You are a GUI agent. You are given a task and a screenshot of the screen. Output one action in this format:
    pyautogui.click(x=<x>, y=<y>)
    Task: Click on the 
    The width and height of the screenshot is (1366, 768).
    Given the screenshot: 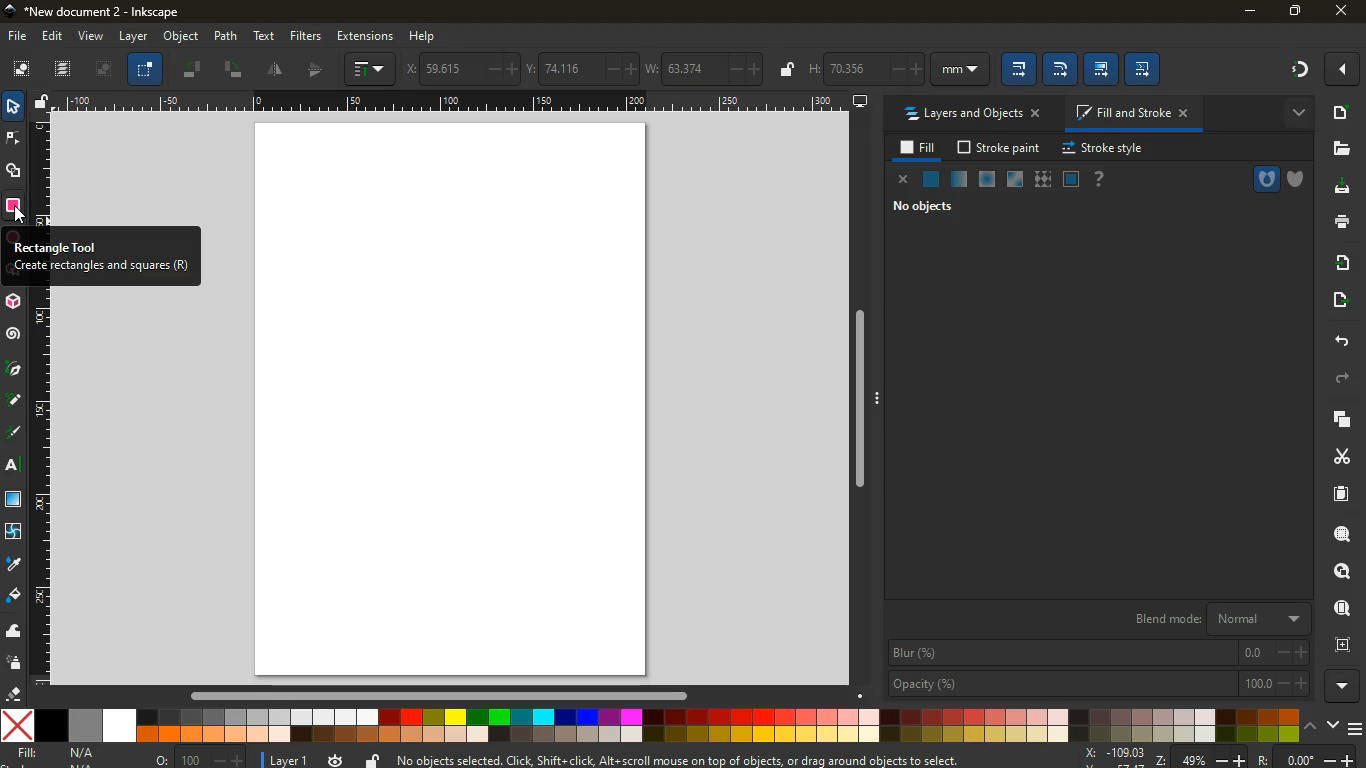 What is the action you would take?
    pyautogui.click(x=451, y=104)
    